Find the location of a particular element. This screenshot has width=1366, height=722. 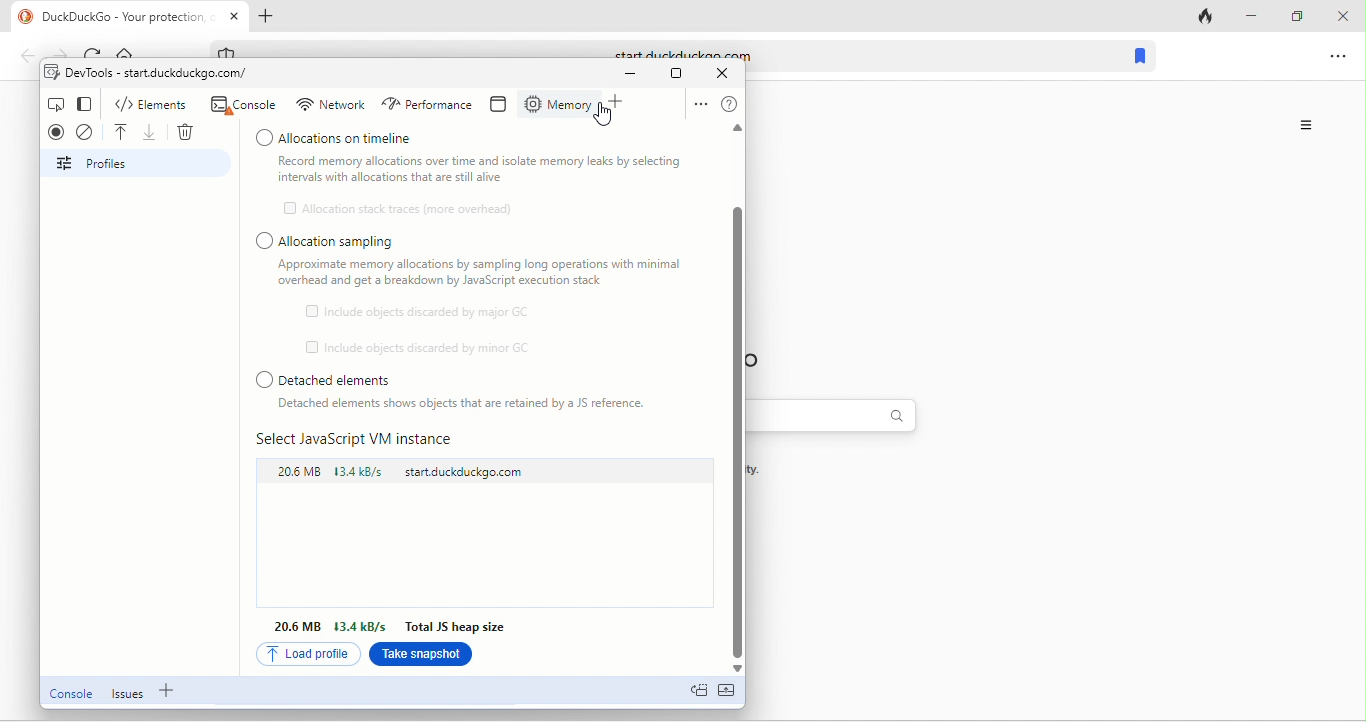

include objects discarded by minor gc is located at coordinates (419, 348).